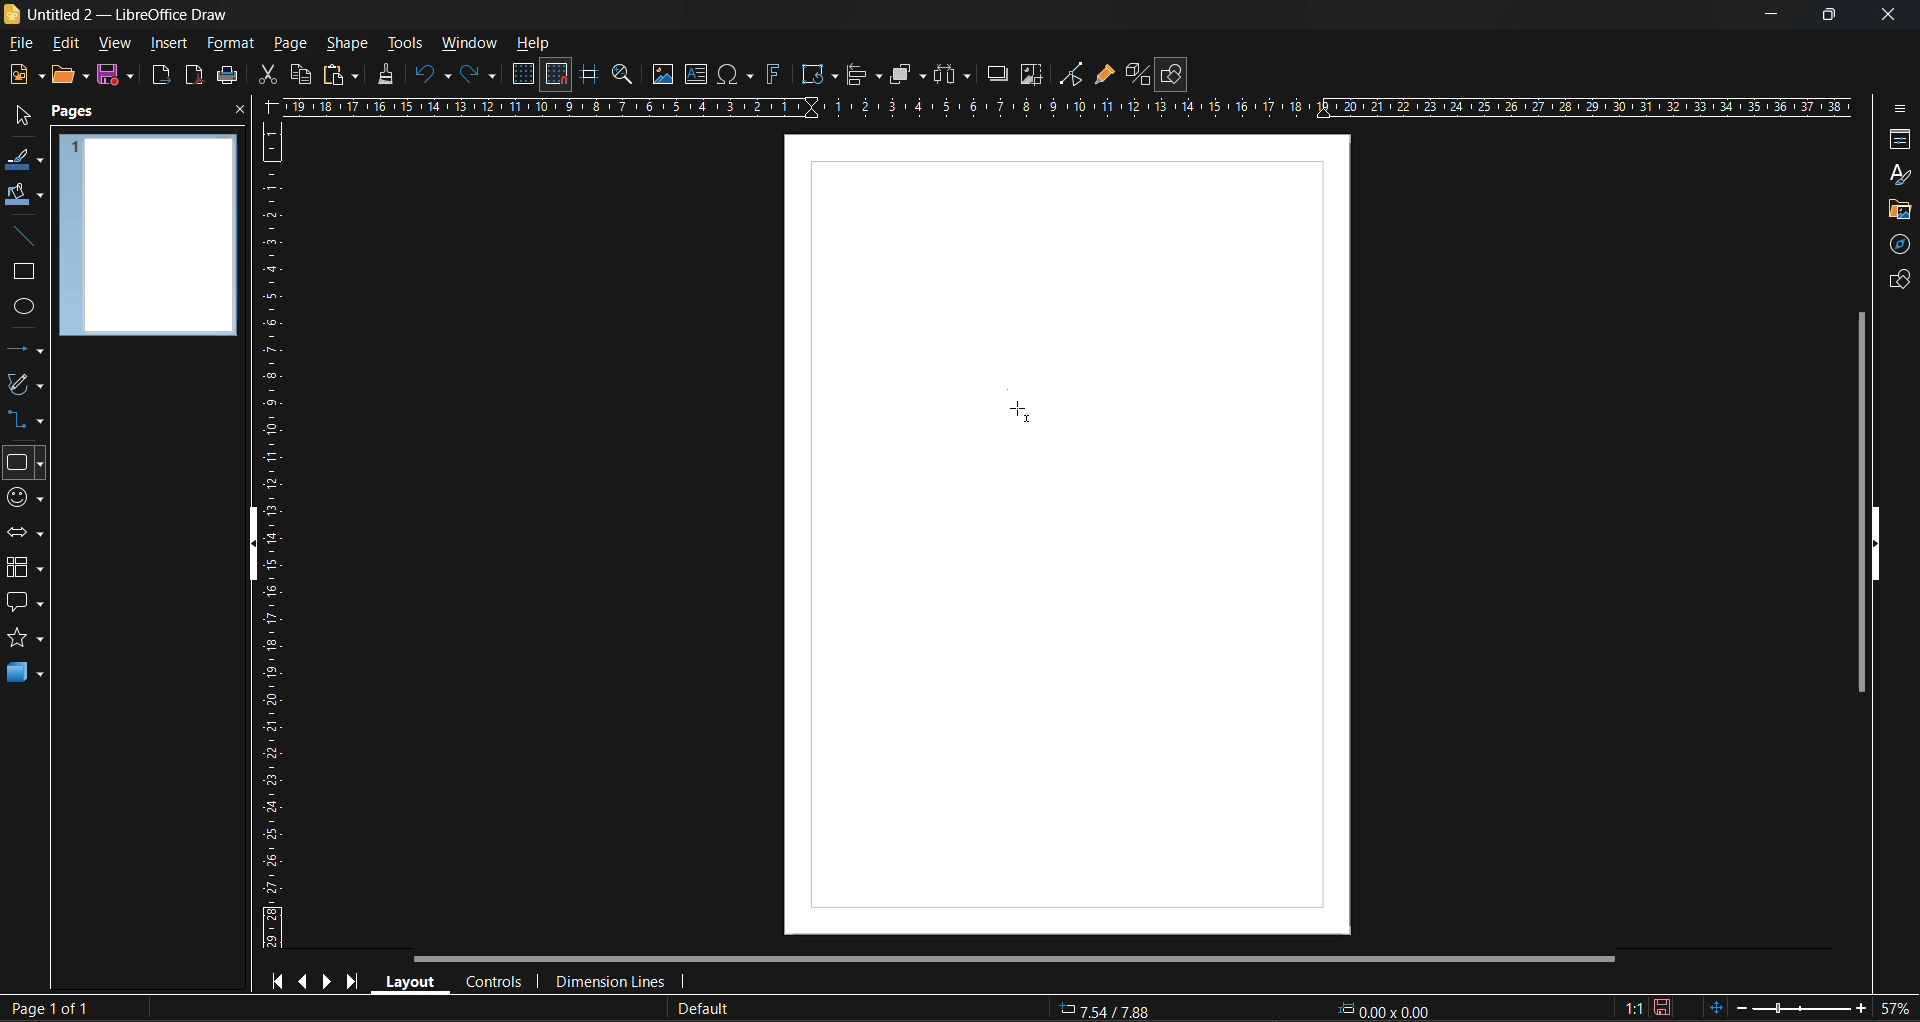  I want to click on gallery, so click(1898, 213).